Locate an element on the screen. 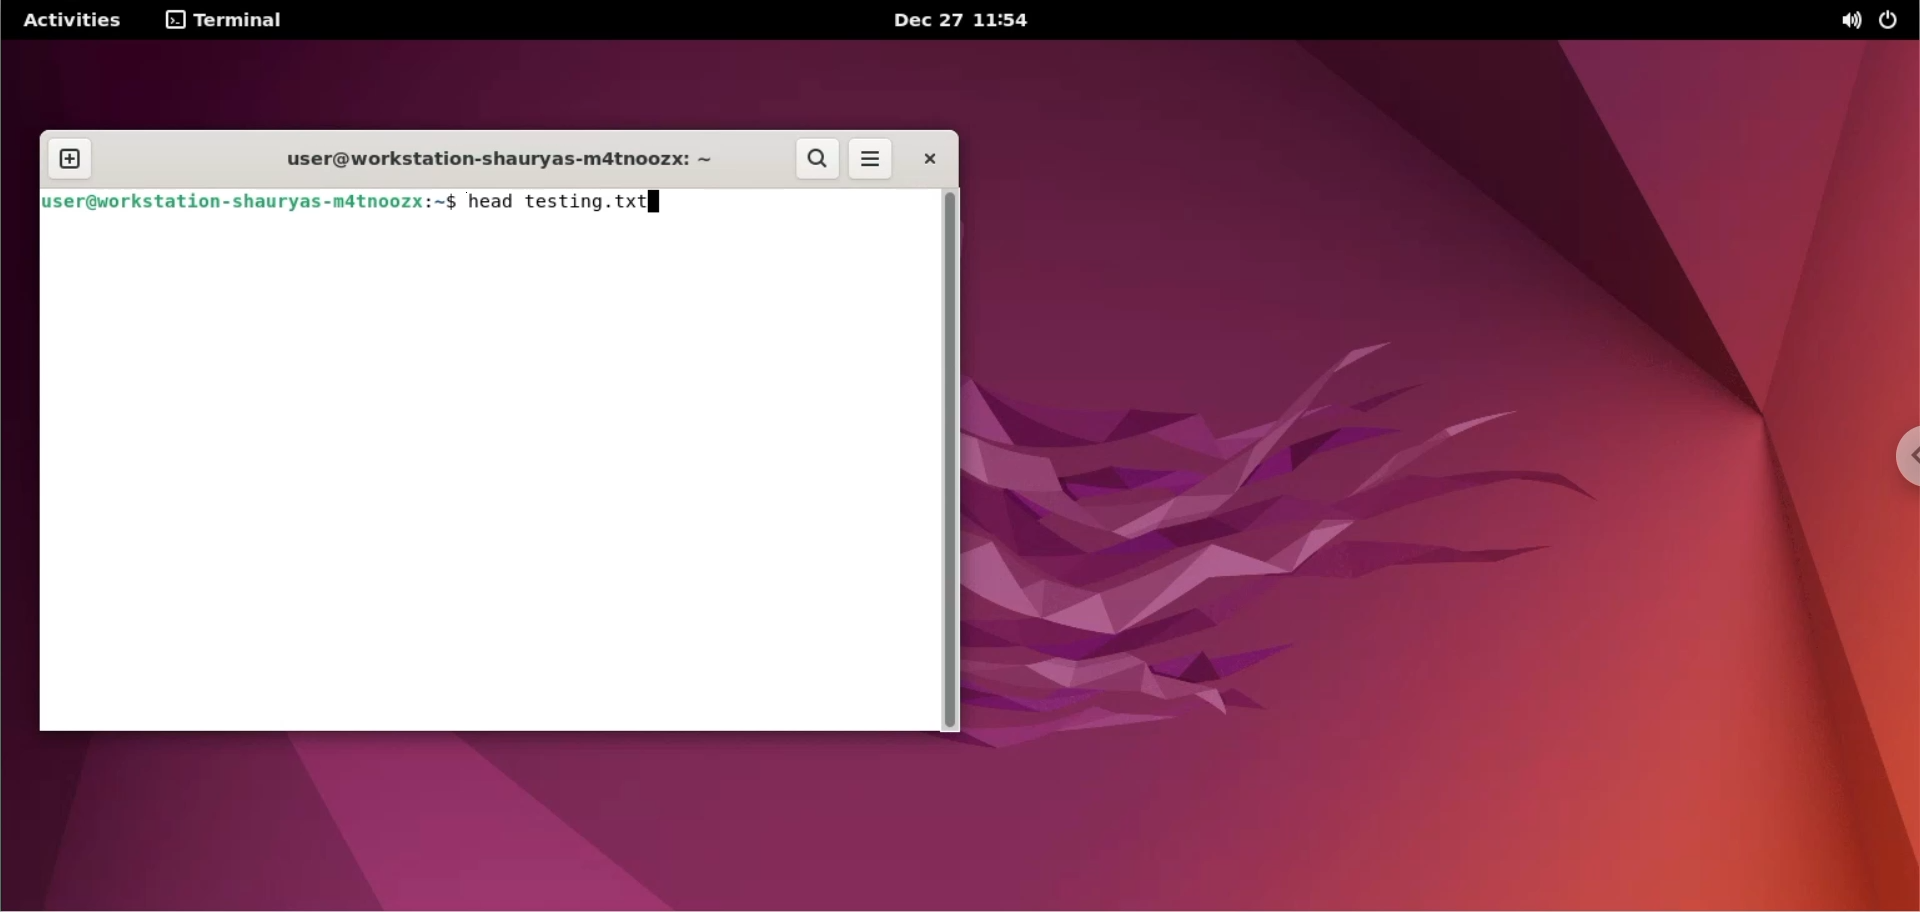  search is located at coordinates (815, 159).